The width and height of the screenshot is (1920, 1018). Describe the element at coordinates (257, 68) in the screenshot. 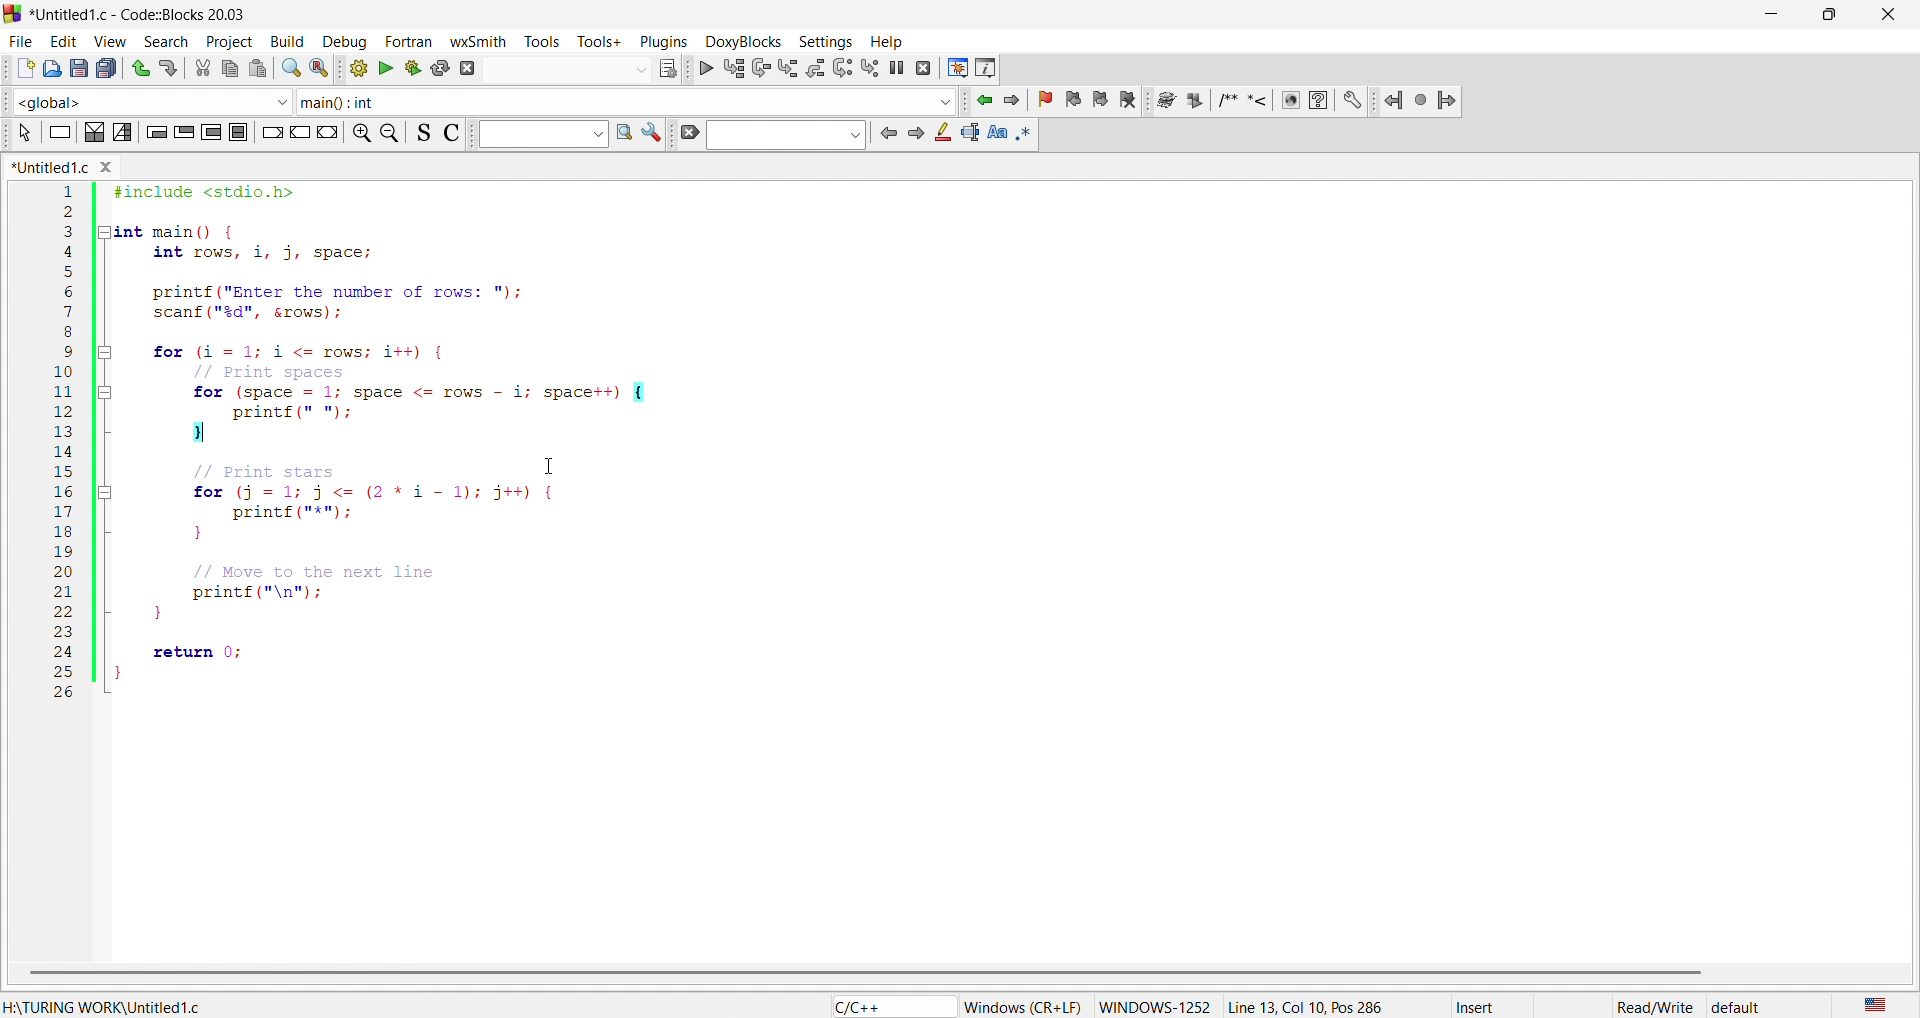

I see `paste` at that location.